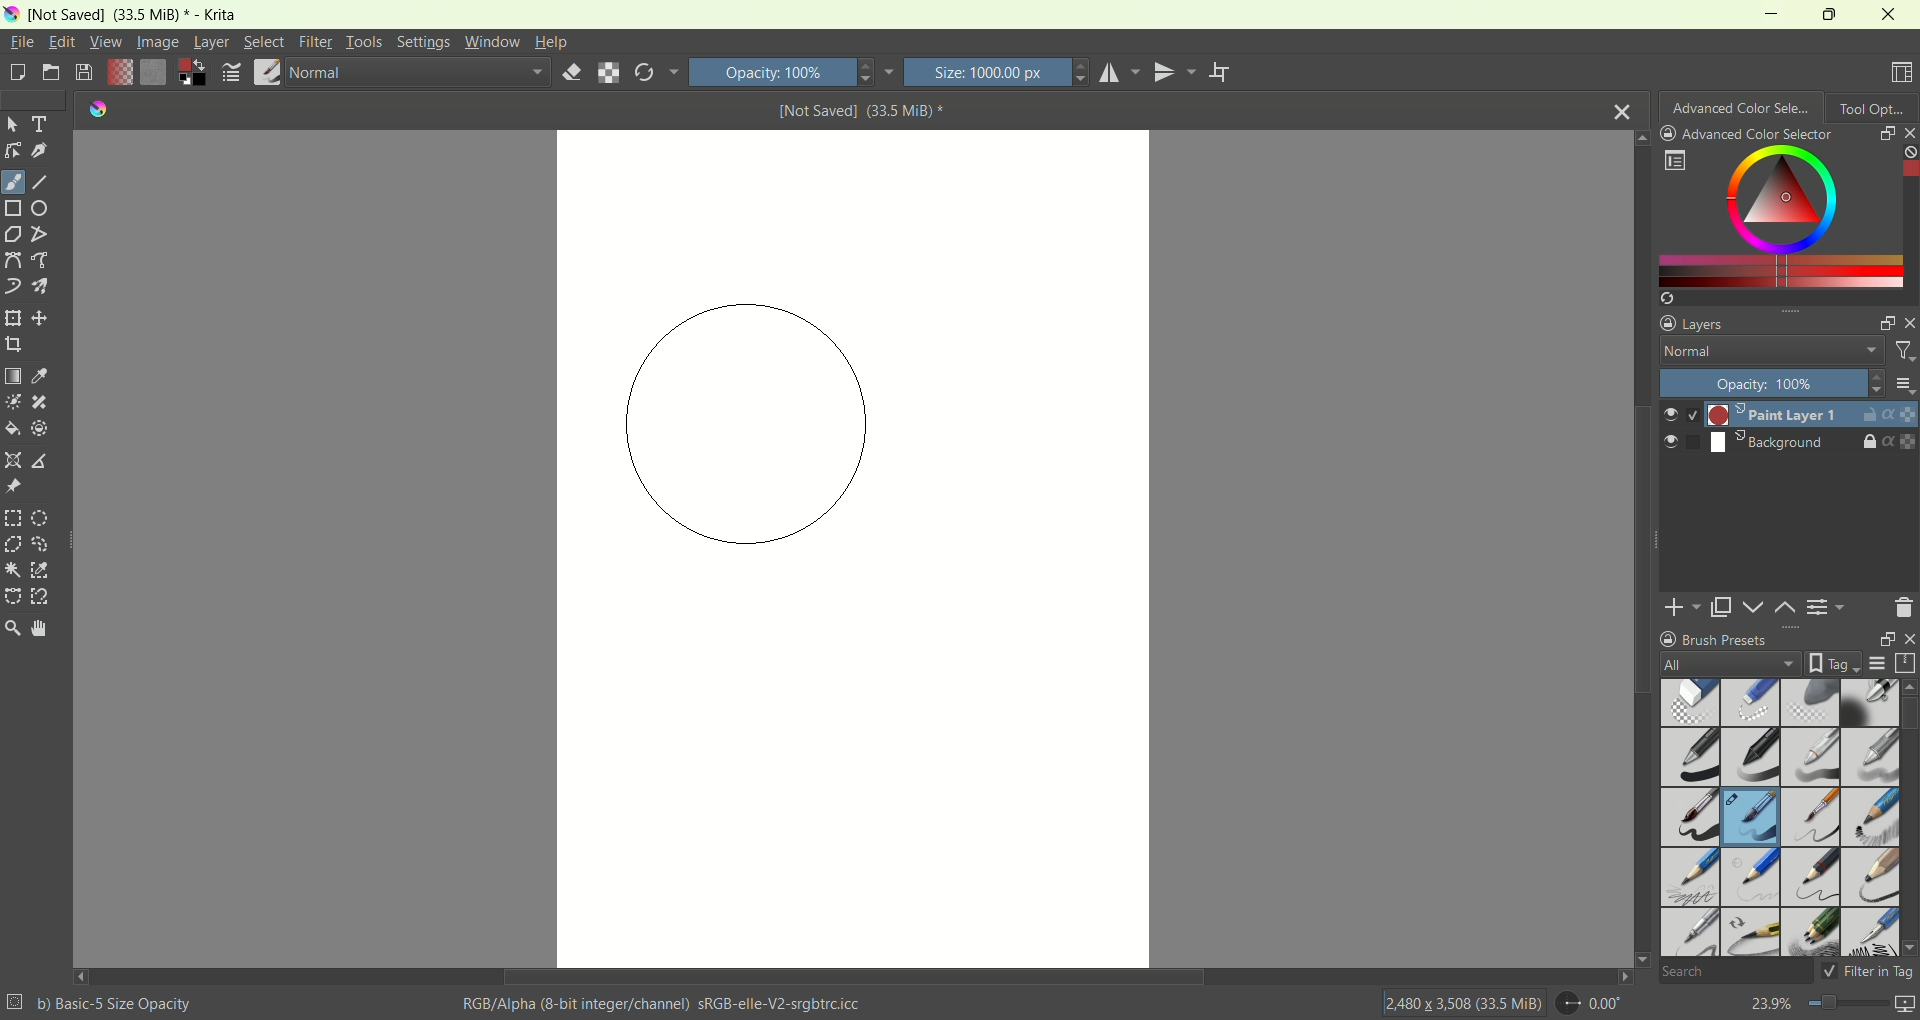 The height and width of the screenshot is (1020, 1920). What do you see at coordinates (1873, 106) in the screenshot?
I see `tool option` at bounding box center [1873, 106].